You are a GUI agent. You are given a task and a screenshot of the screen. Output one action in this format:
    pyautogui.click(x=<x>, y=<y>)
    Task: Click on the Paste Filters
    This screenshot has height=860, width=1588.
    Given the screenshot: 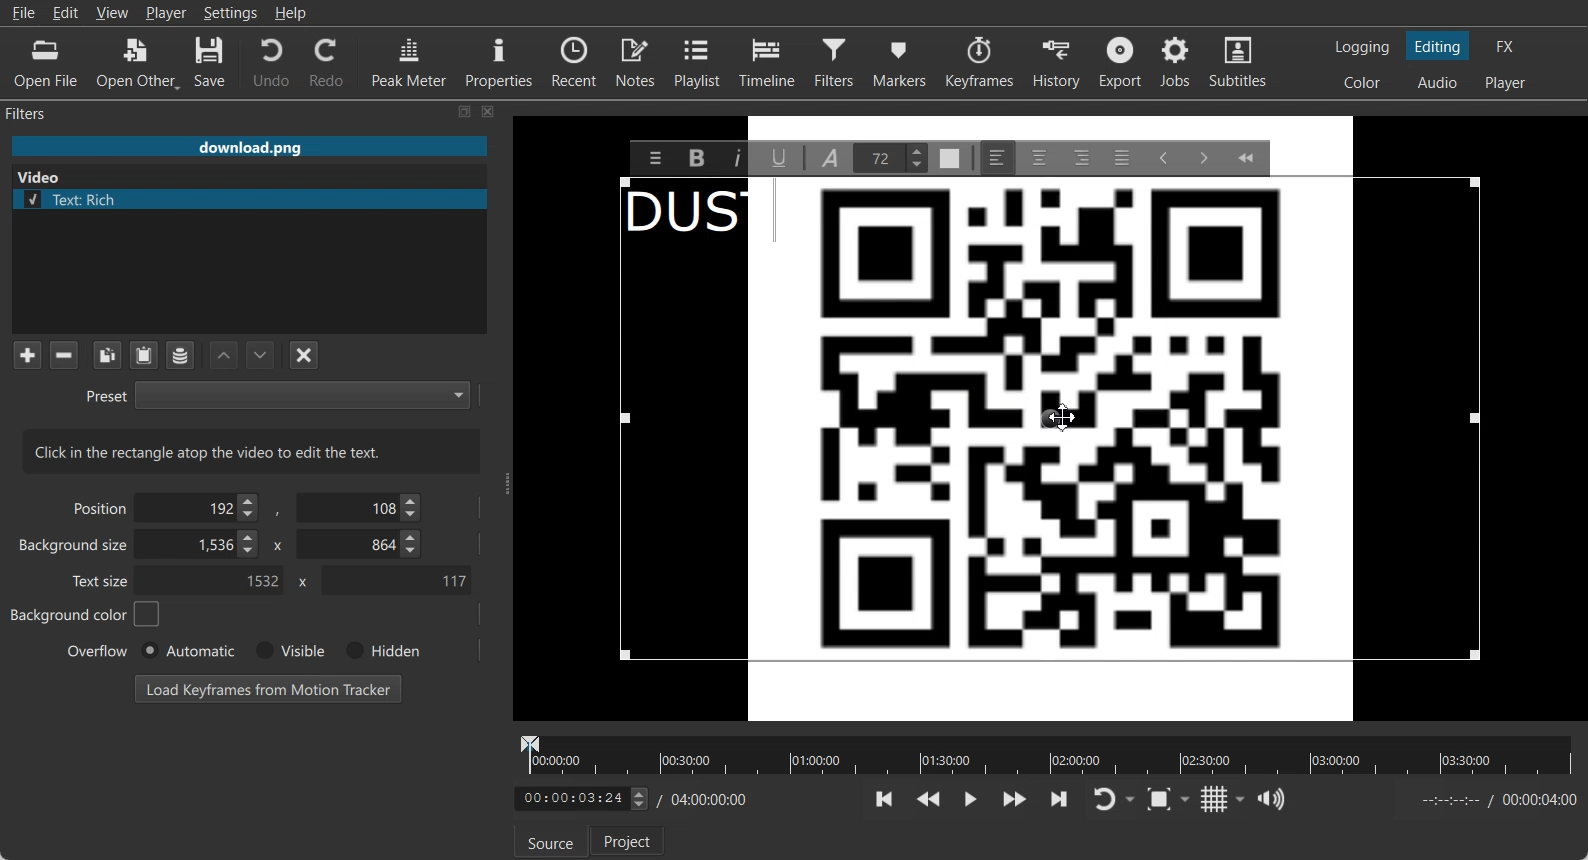 What is the action you would take?
    pyautogui.click(x=144, y=356)
    